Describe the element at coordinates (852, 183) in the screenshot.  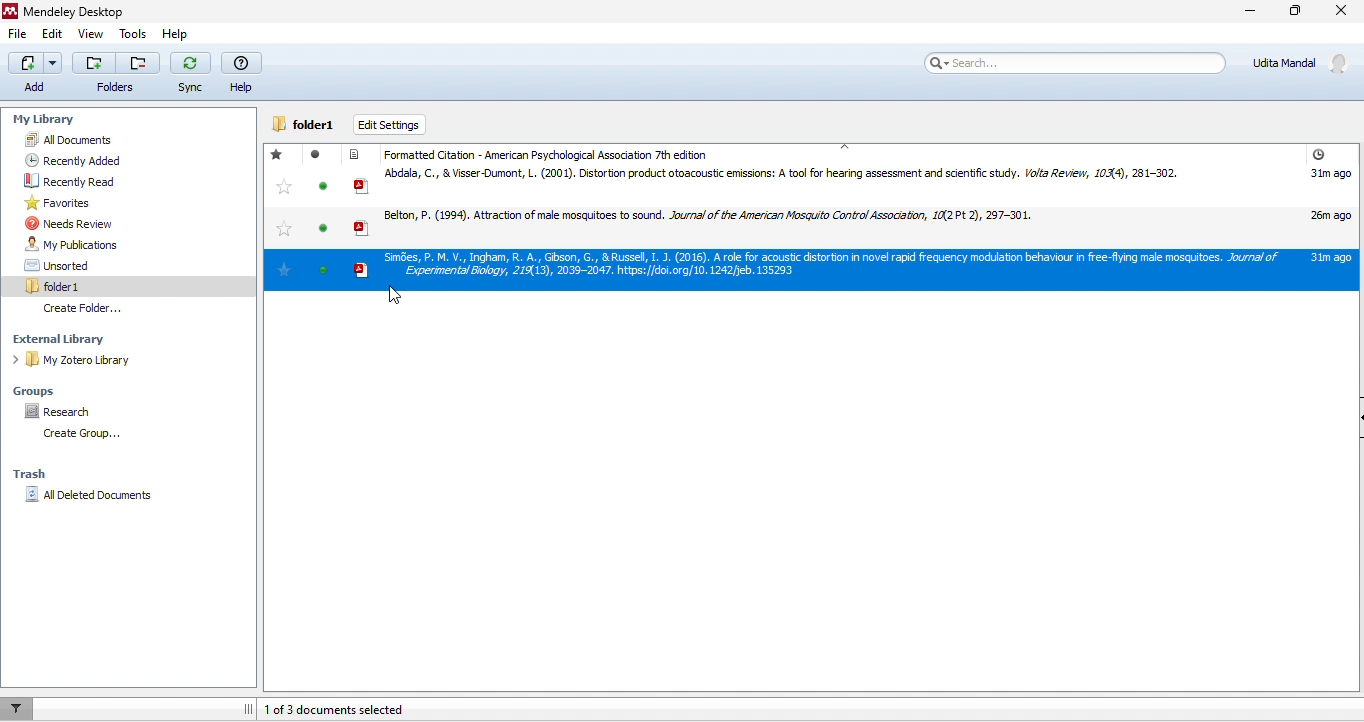
I see `research articles` at that location.